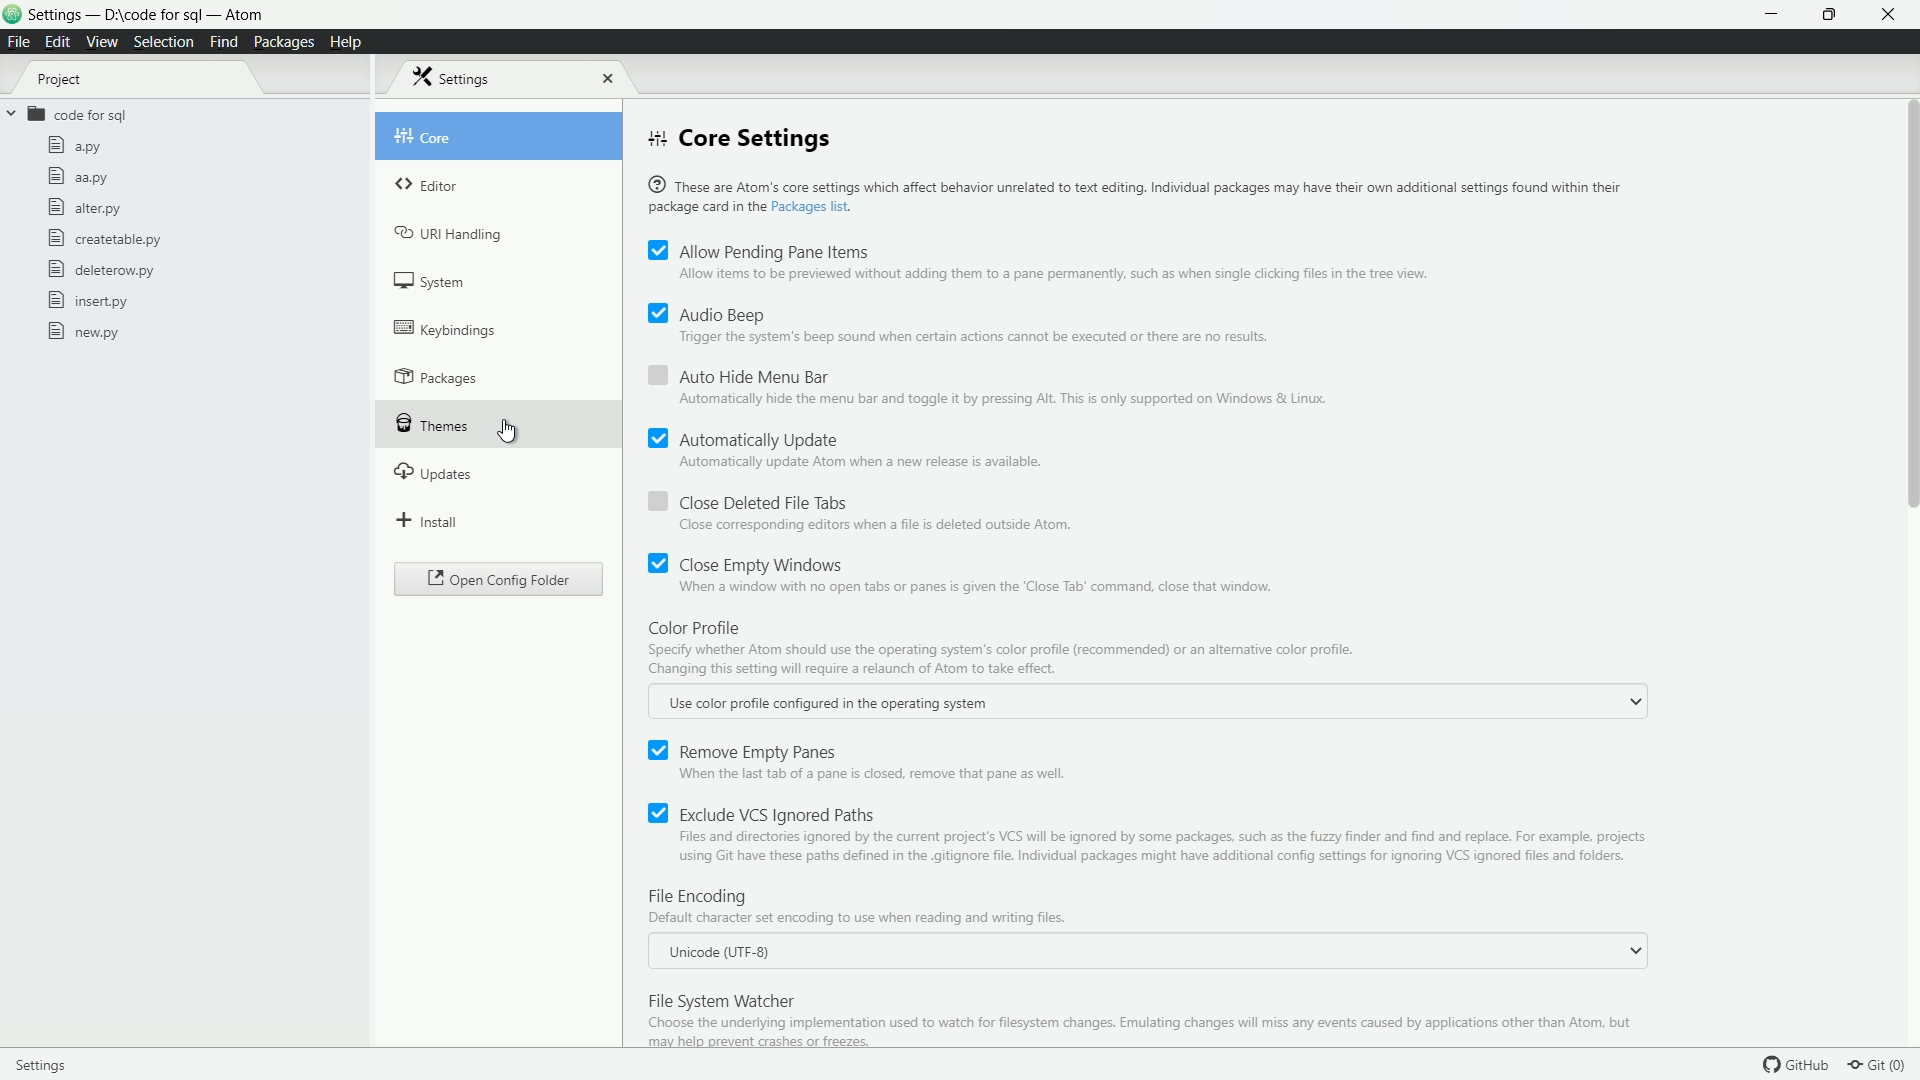 The image size is (1920, 1080). Describe the element at coordinates (740, 438) in the screenshot. I see `automatically update` at that location.